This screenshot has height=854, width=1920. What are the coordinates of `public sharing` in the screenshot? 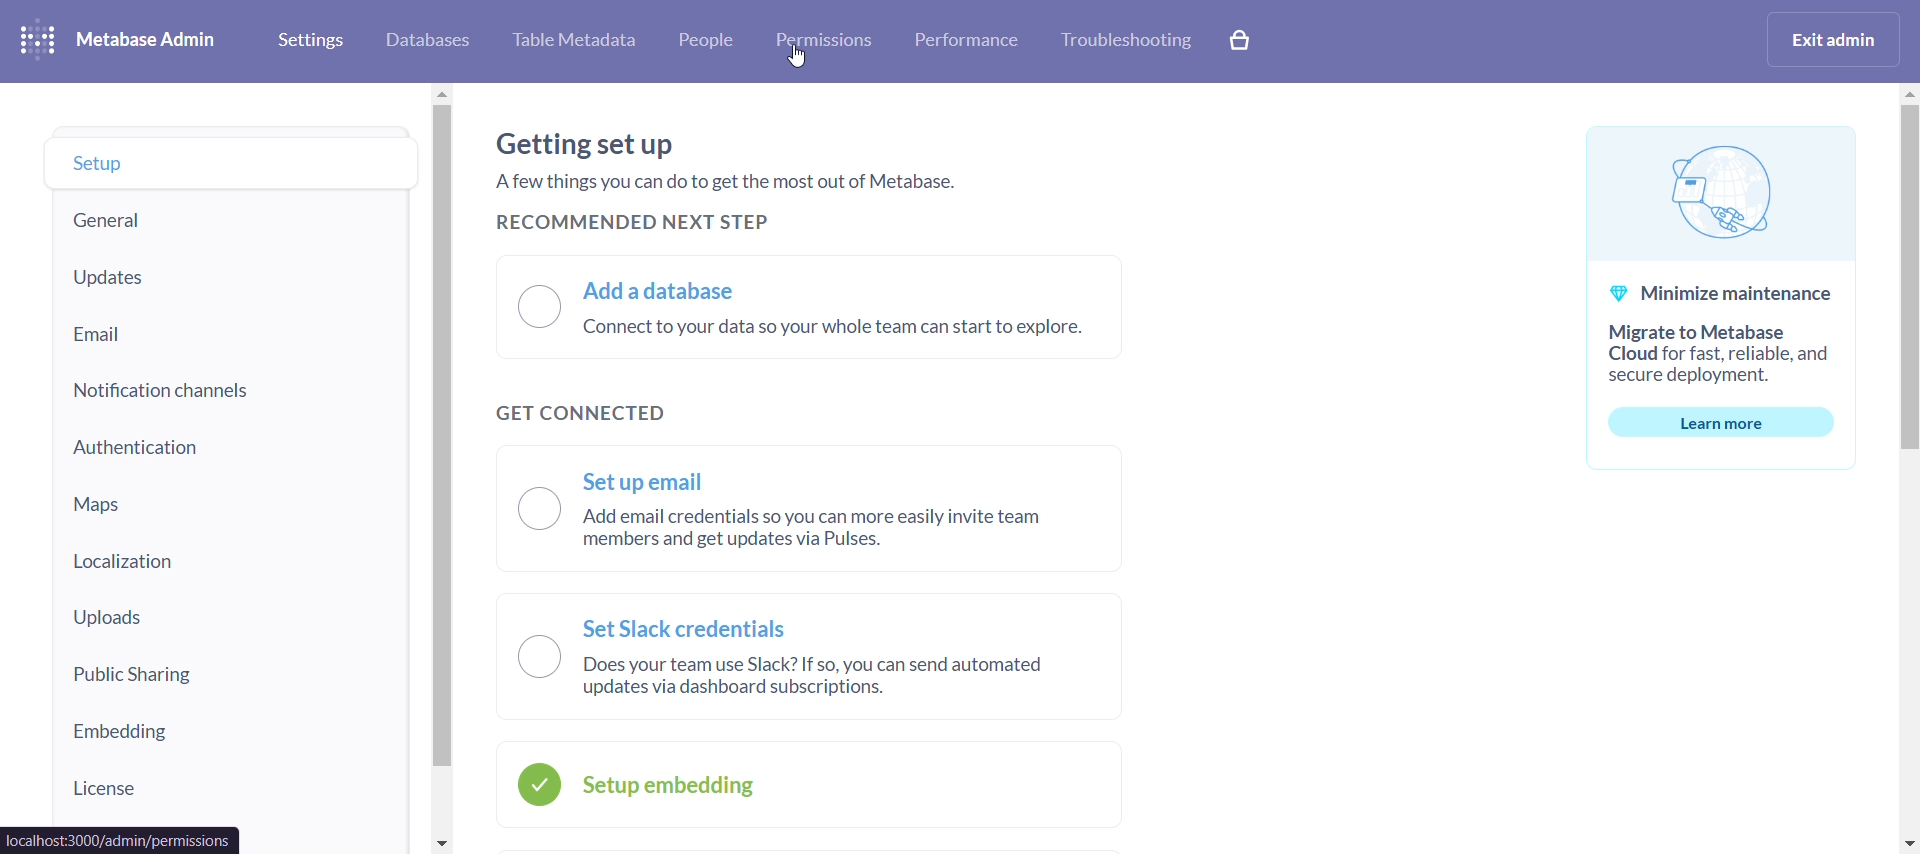 It's located at (228, 674).